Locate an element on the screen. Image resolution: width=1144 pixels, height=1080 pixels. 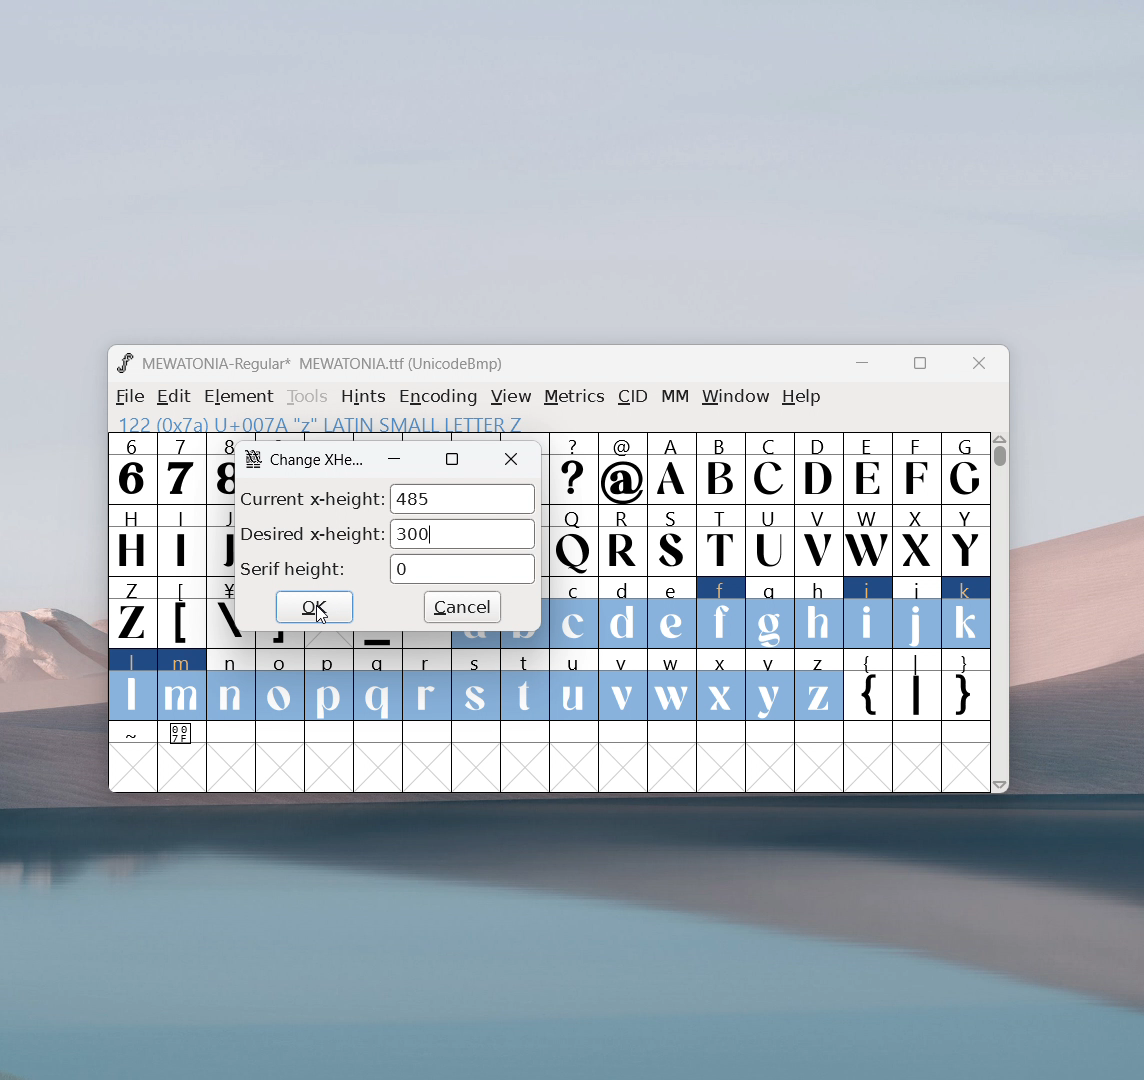
? is located at coordinates (574, 470).